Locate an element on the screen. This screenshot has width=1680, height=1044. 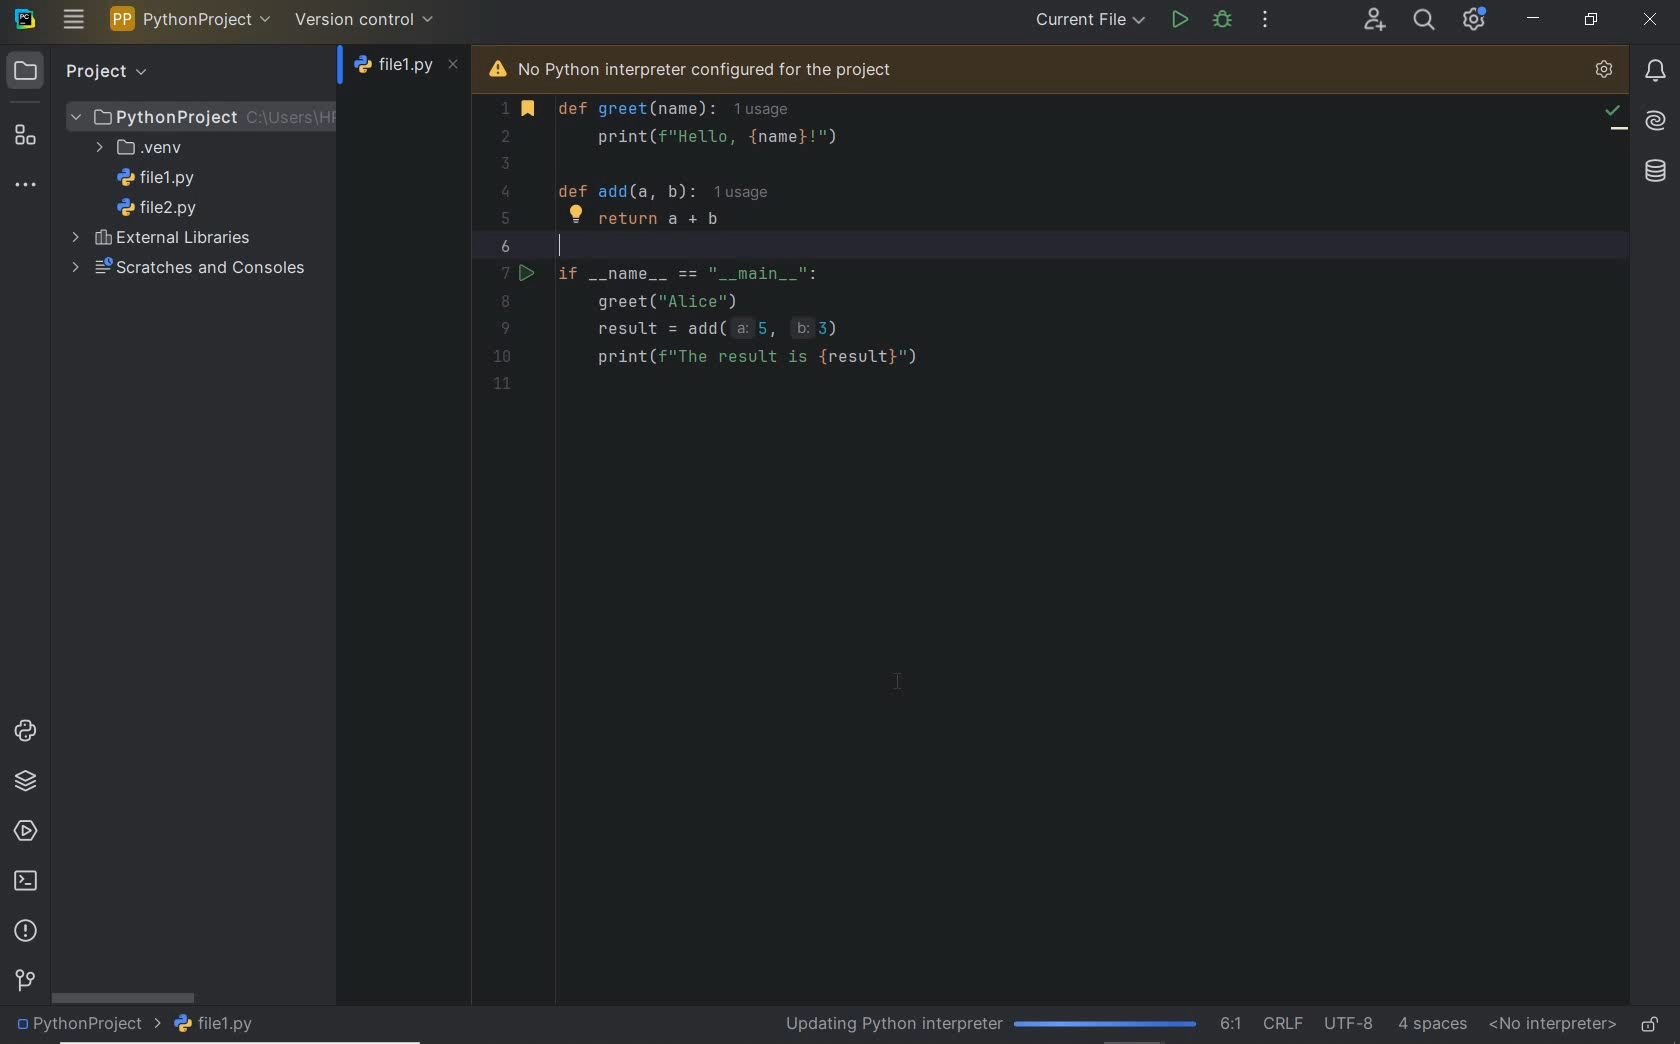
RESTORE DOWN is located at coordinates (1590, 19).